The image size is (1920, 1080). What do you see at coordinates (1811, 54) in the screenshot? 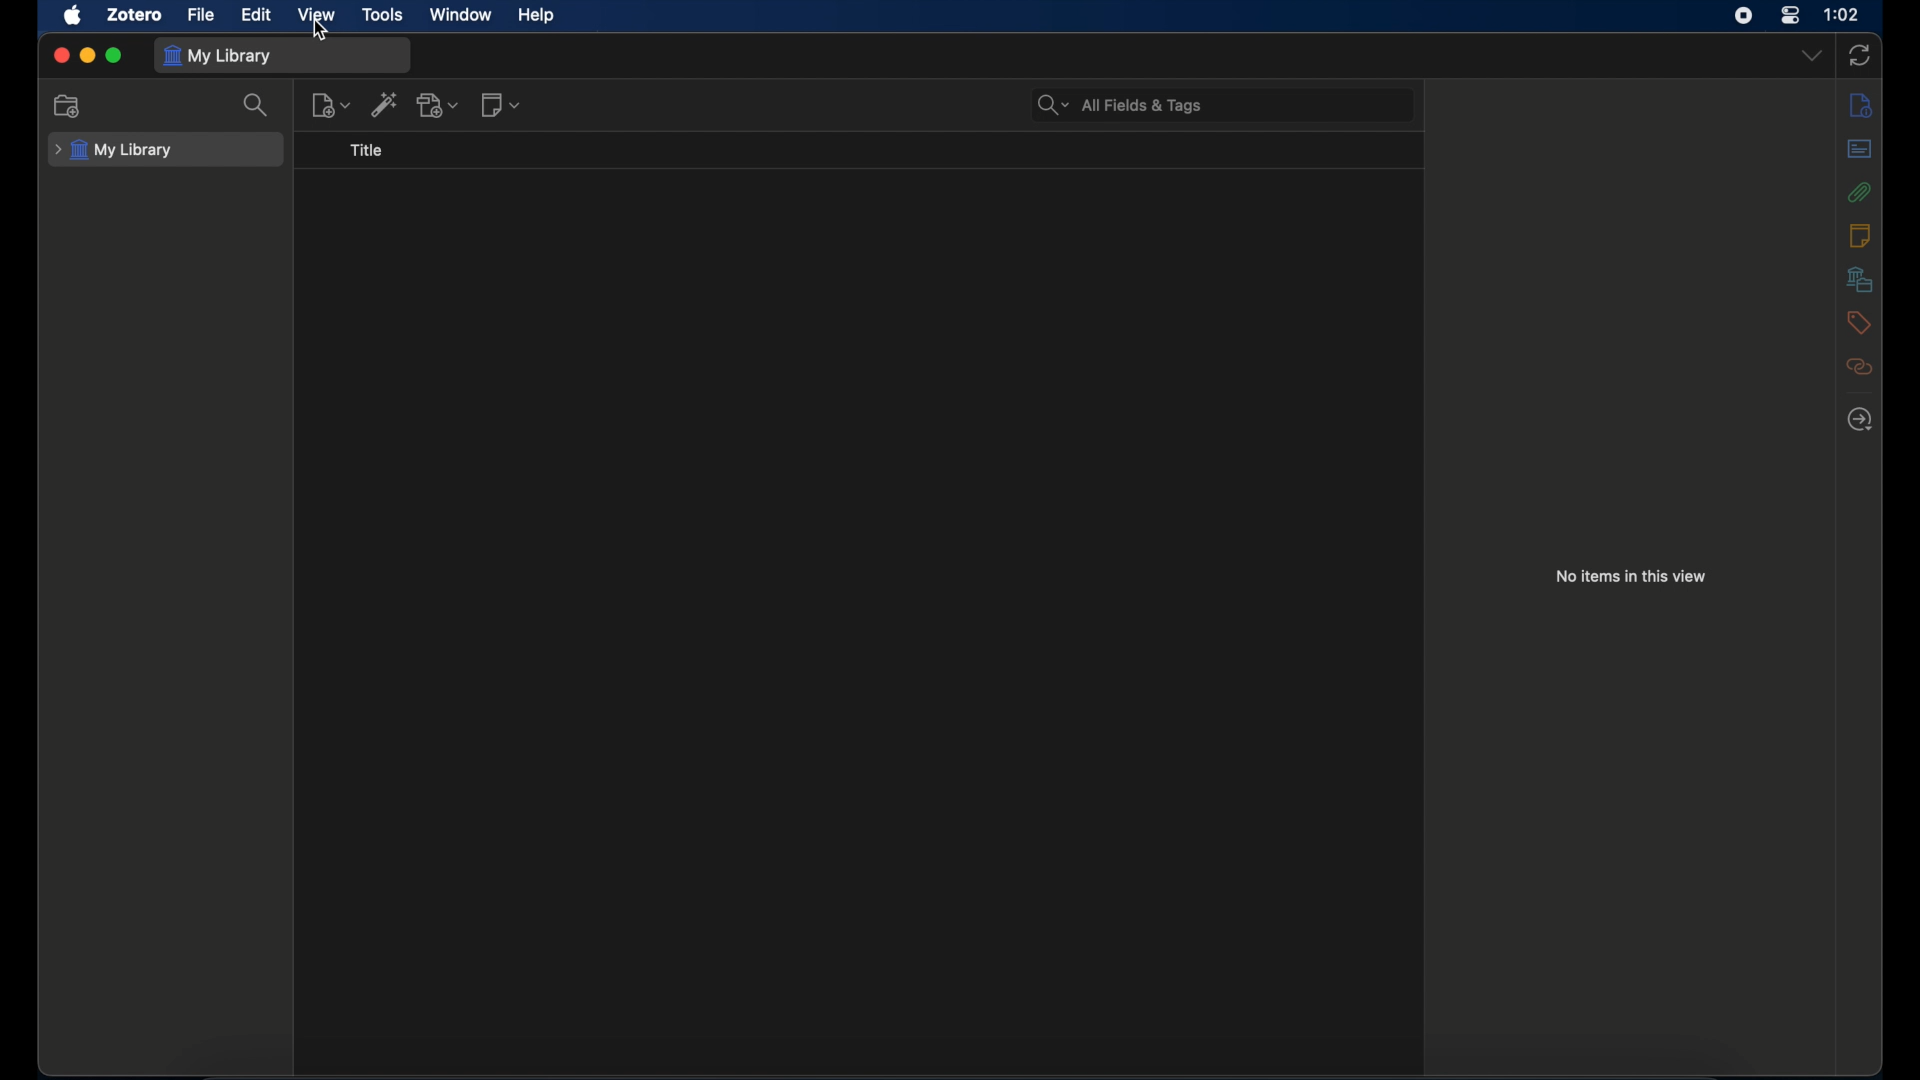
I see `dropdown` at bounding box center [1811, 54].